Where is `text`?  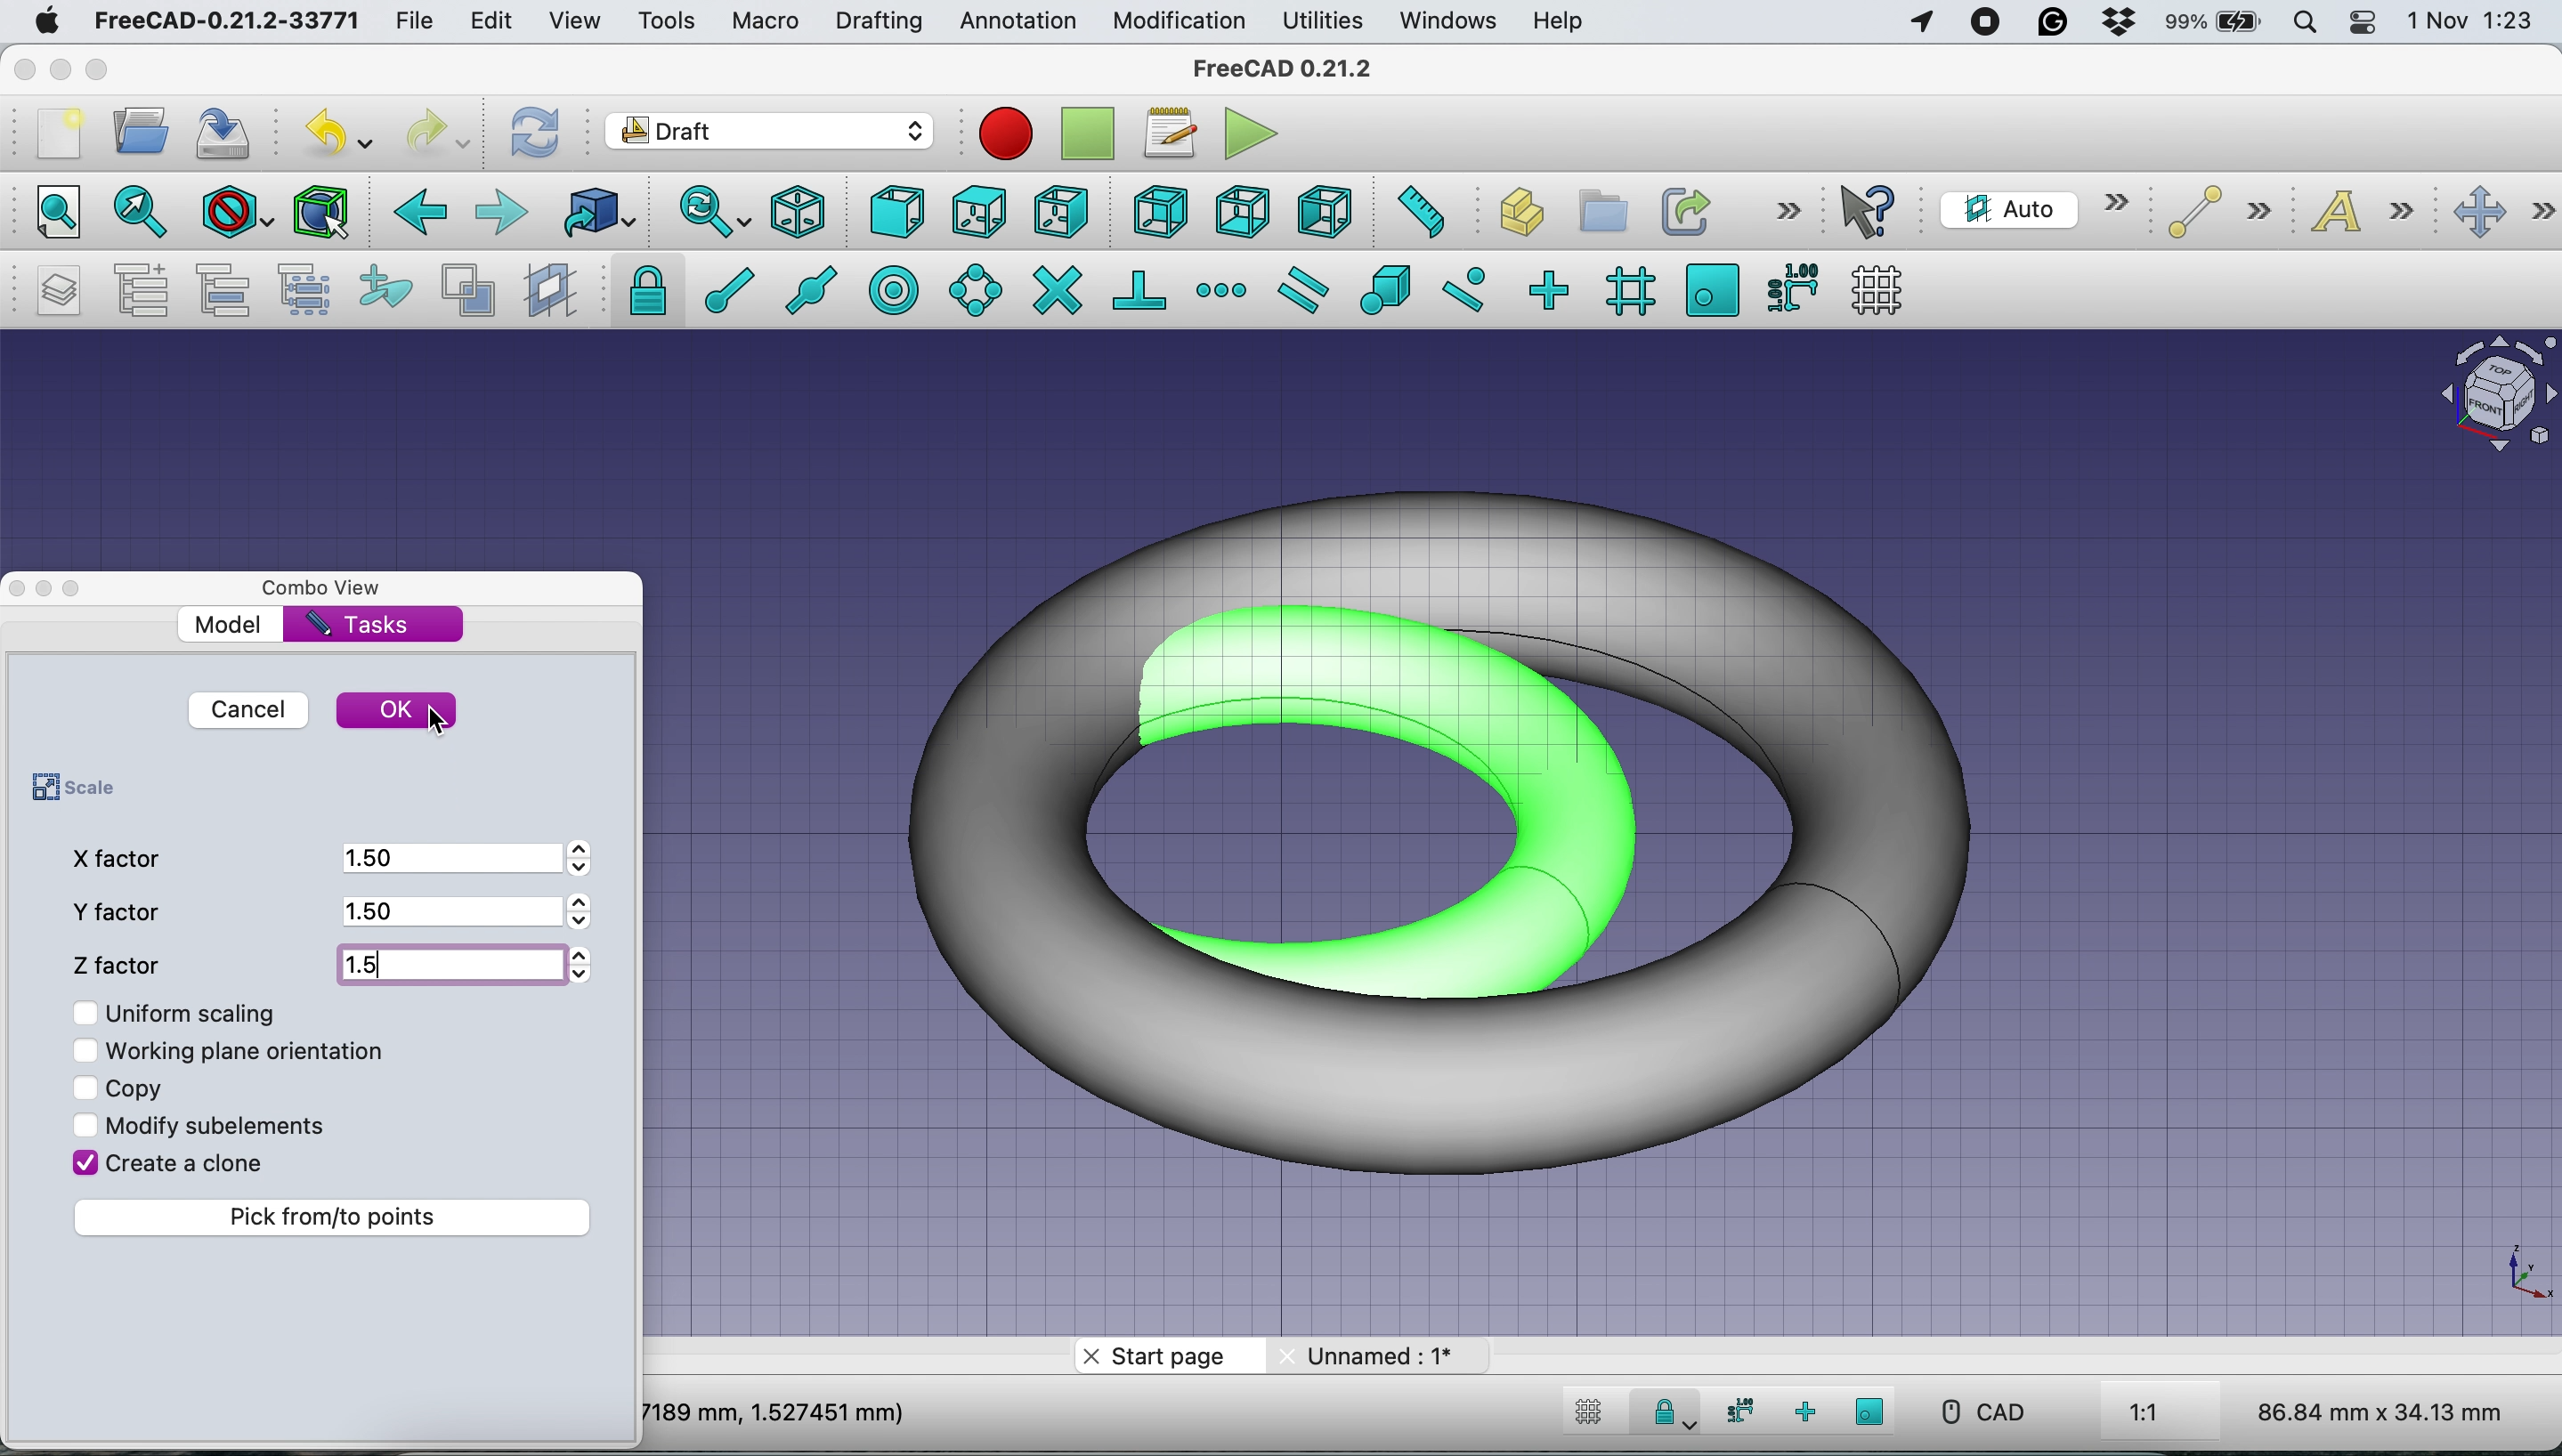
text is located at coordinates (2366, 215).